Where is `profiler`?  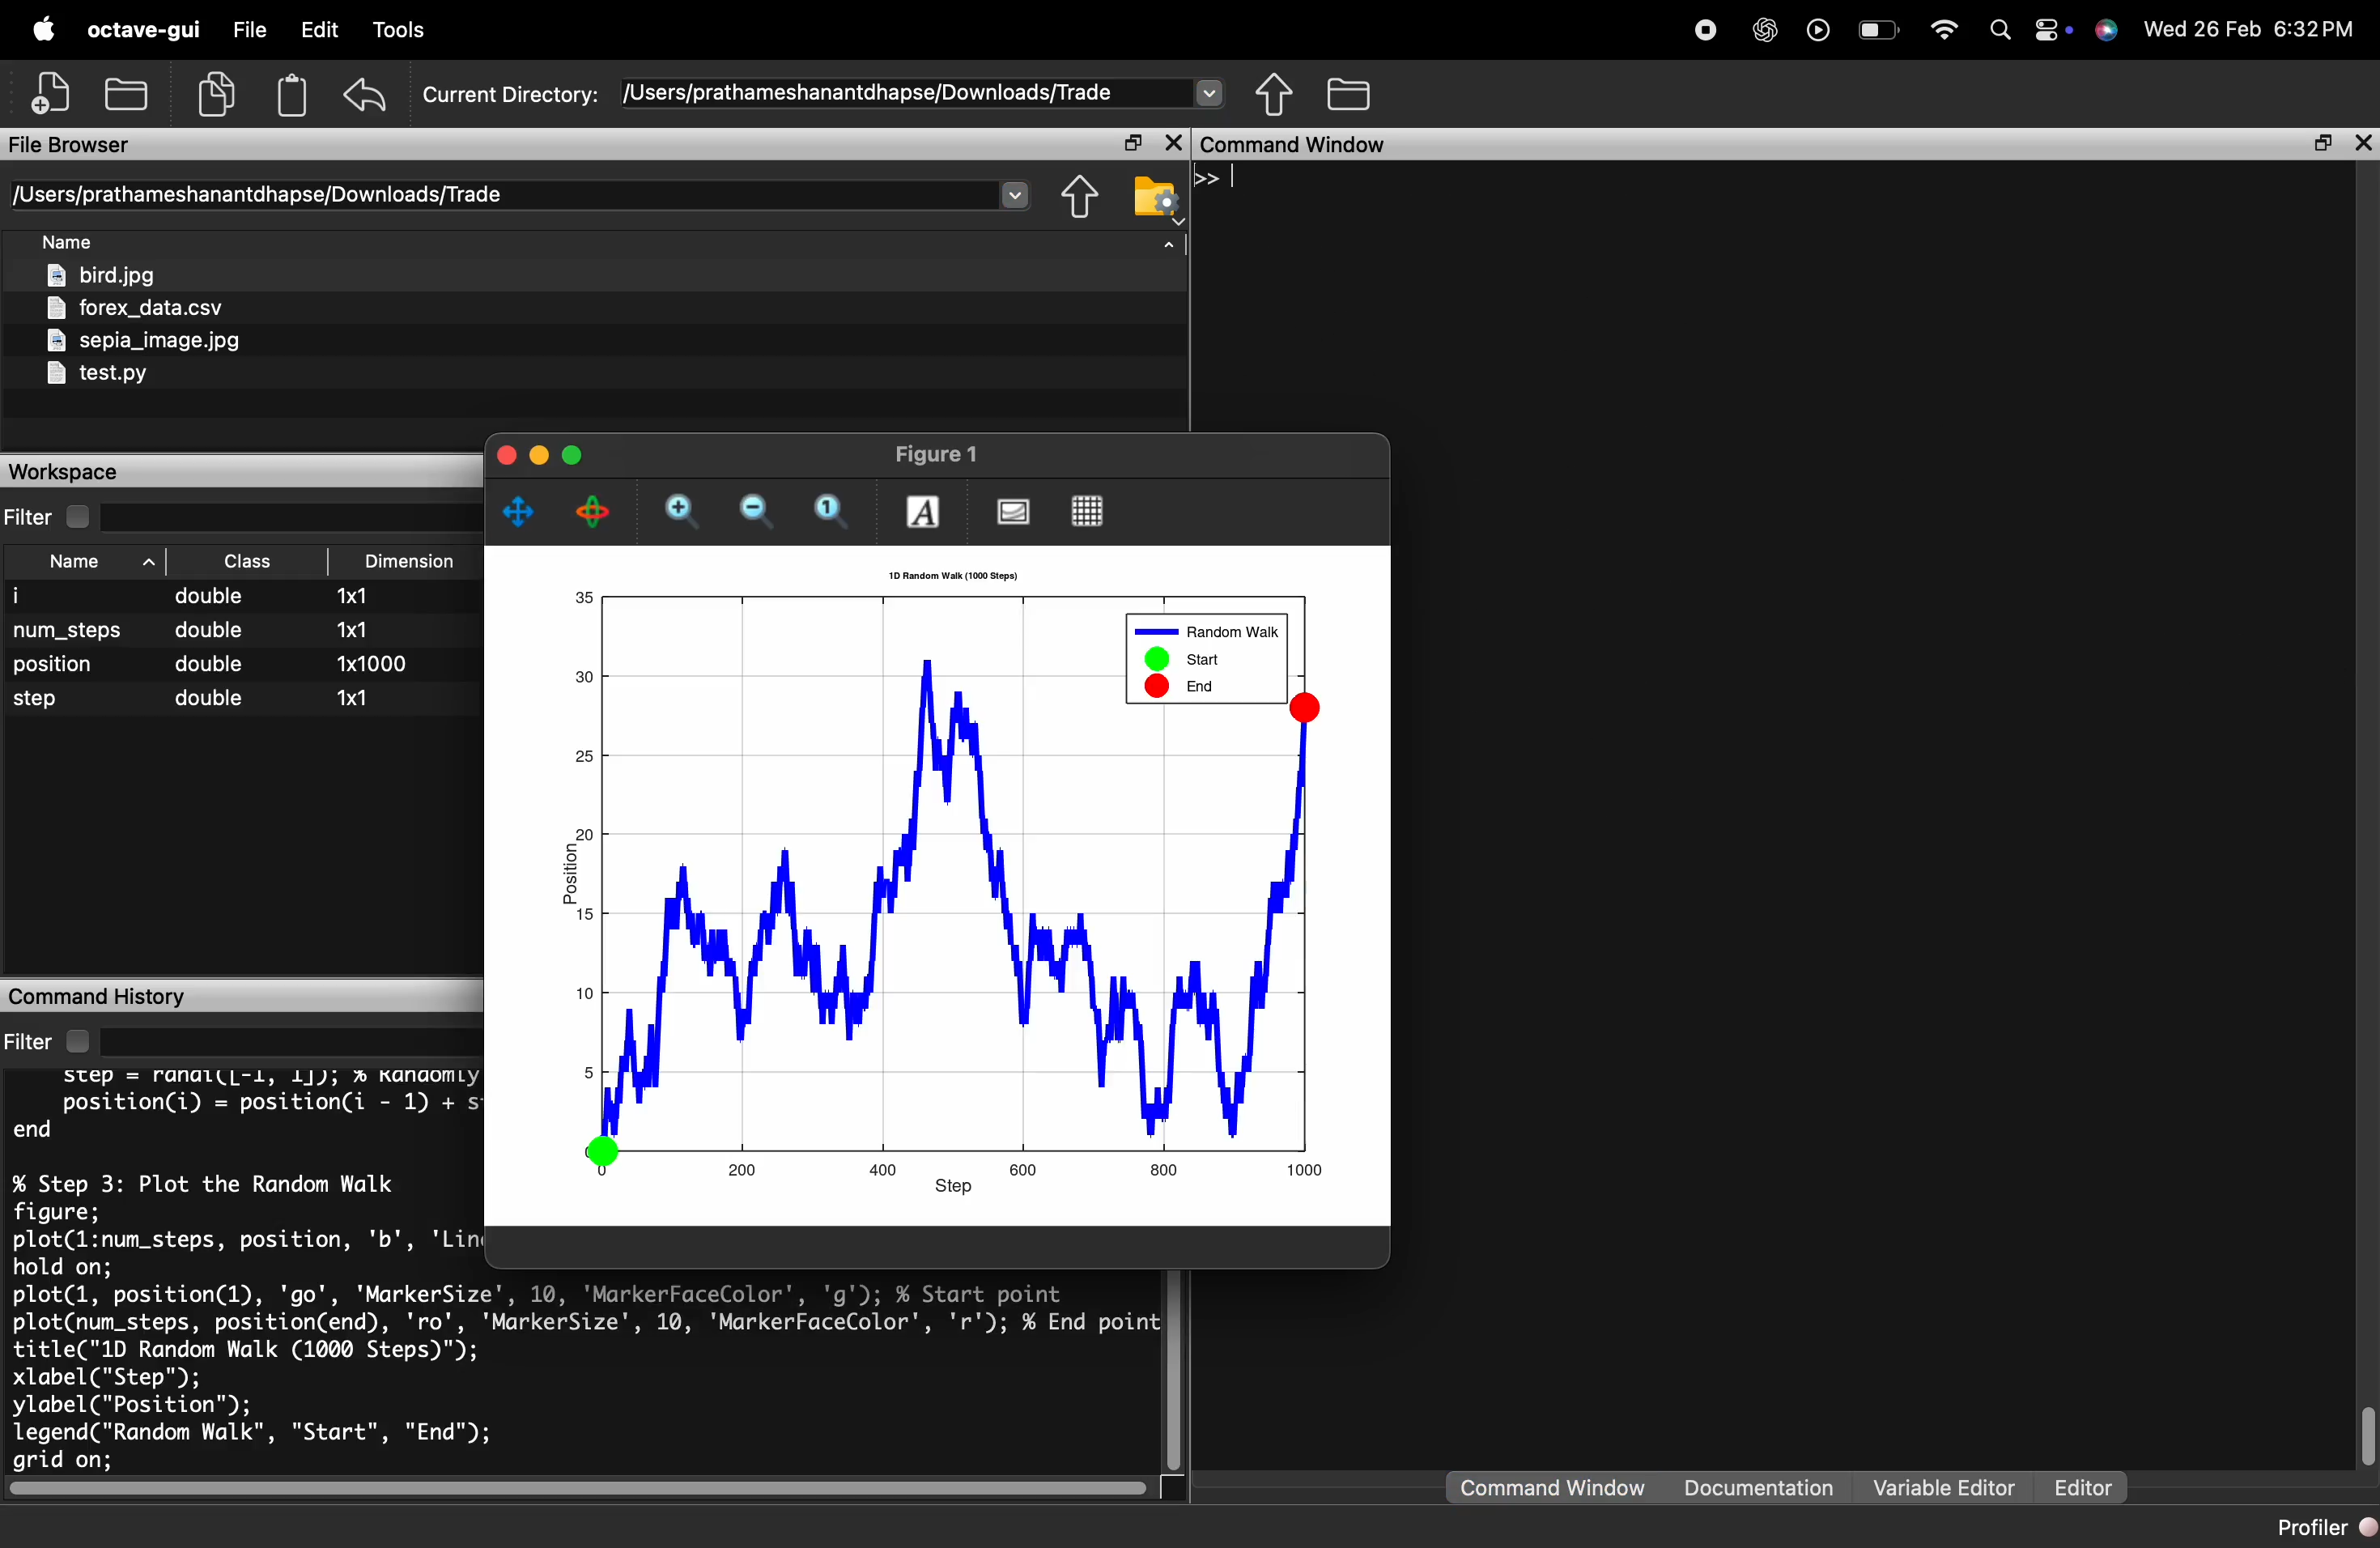
profiler is located at coordinates (2319, 1527).